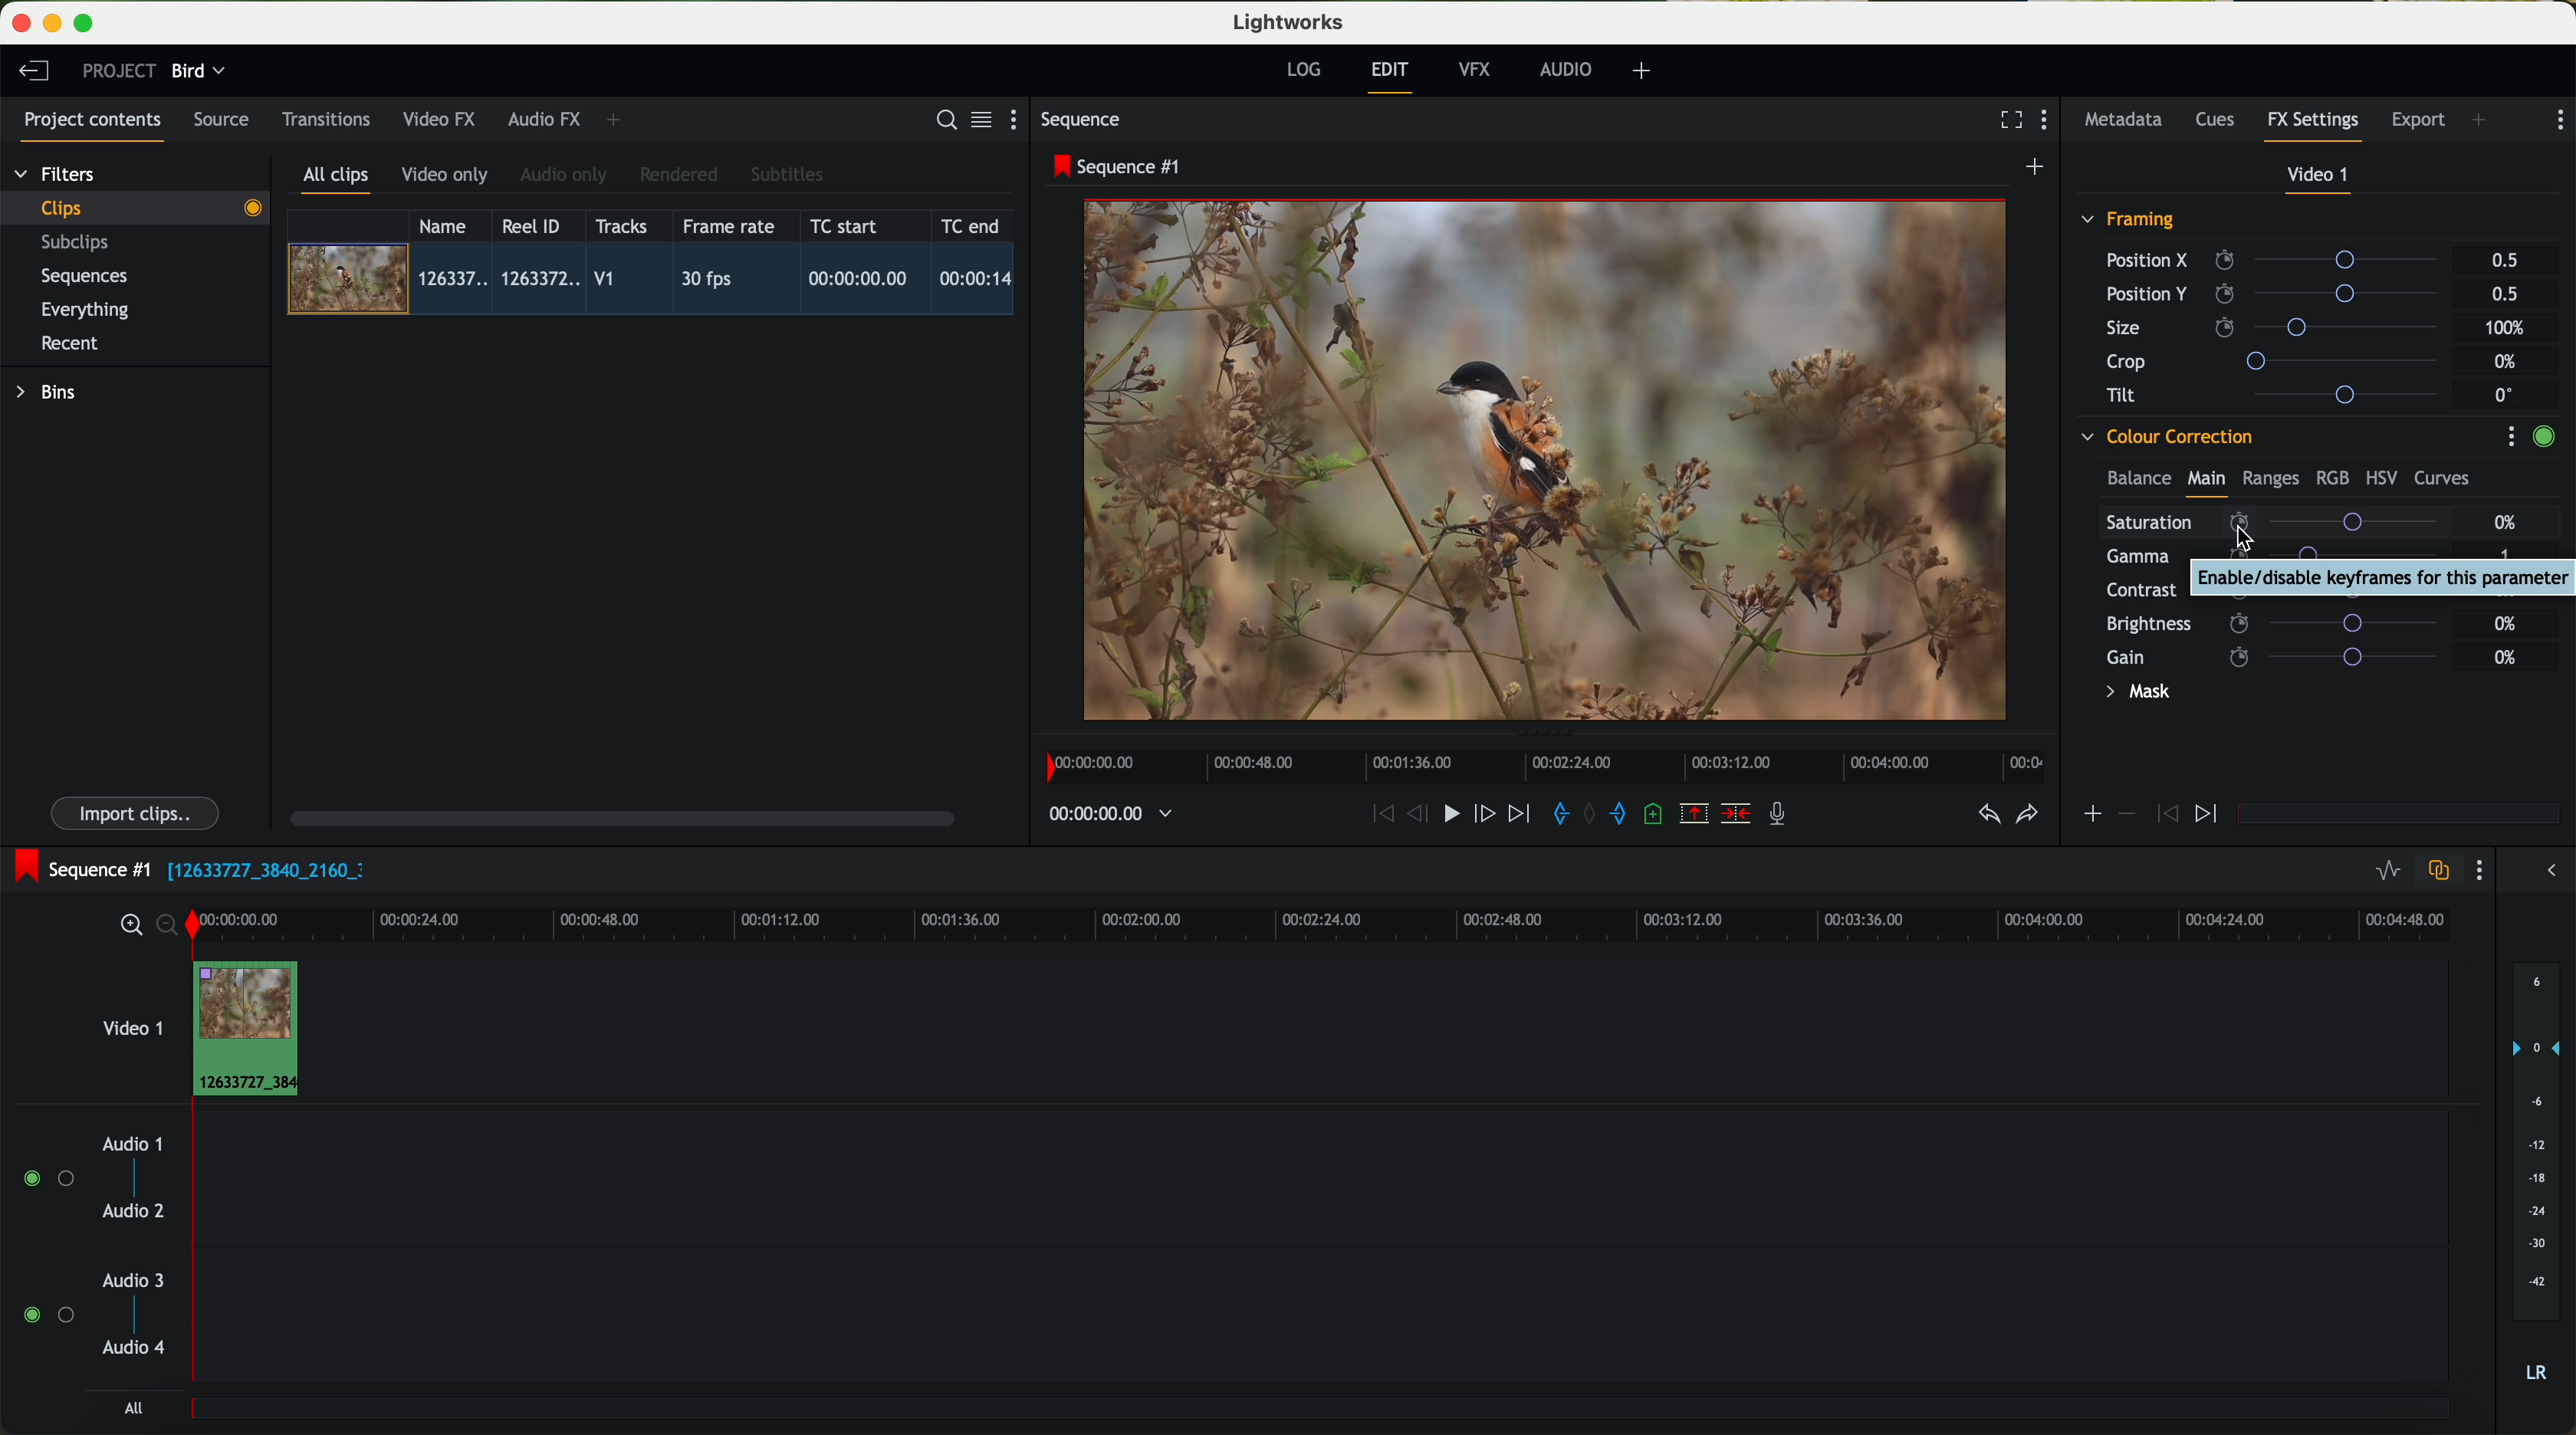 Image resolution: width=2576 pixels, height=1435 pixels. Describe the element at coordinates (1119, 166) in the screenshot. I see `sequence #1` at that location.